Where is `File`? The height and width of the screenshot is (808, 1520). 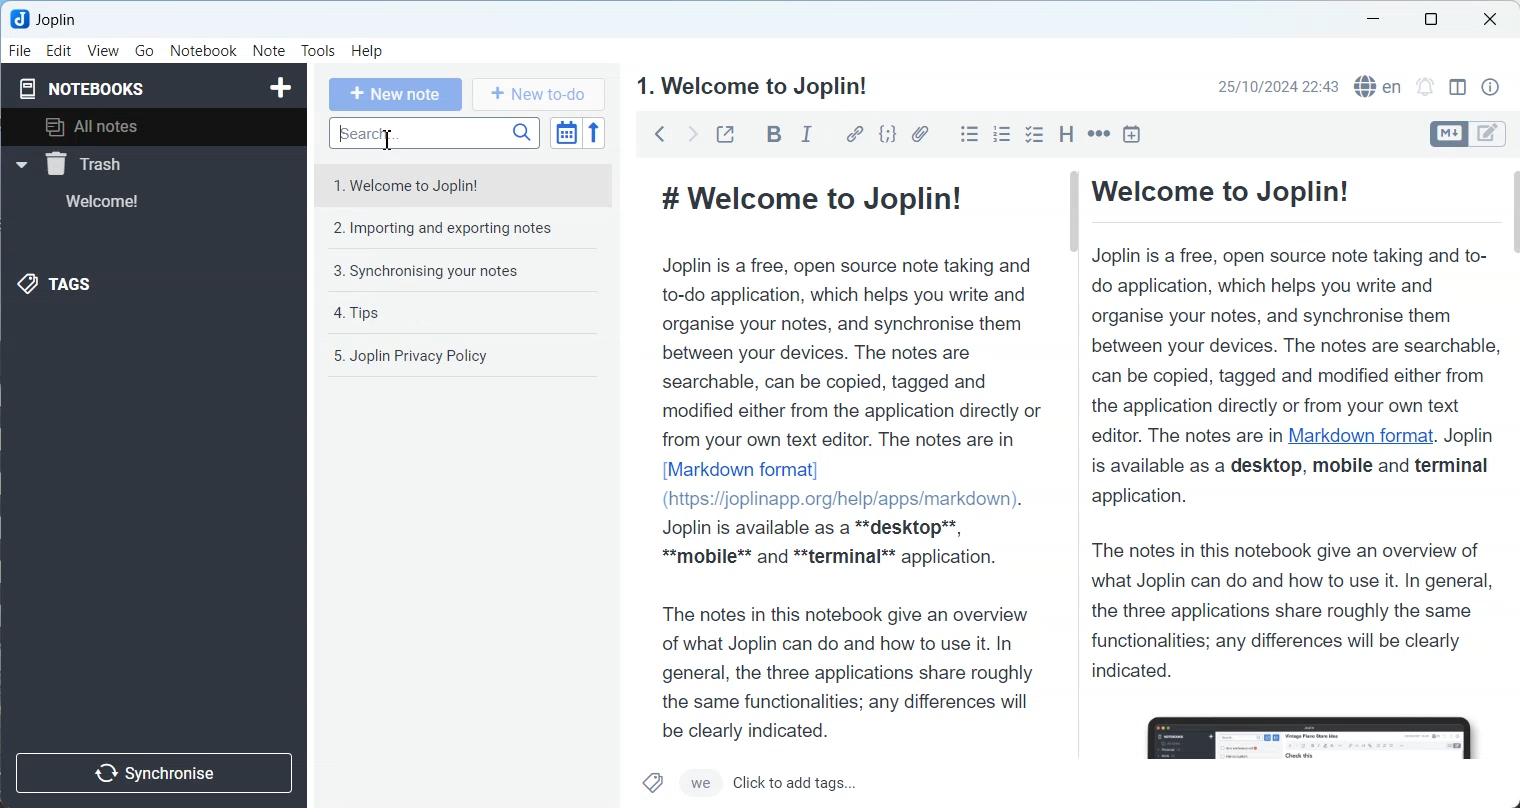
File is located at coordinates (21, 51).